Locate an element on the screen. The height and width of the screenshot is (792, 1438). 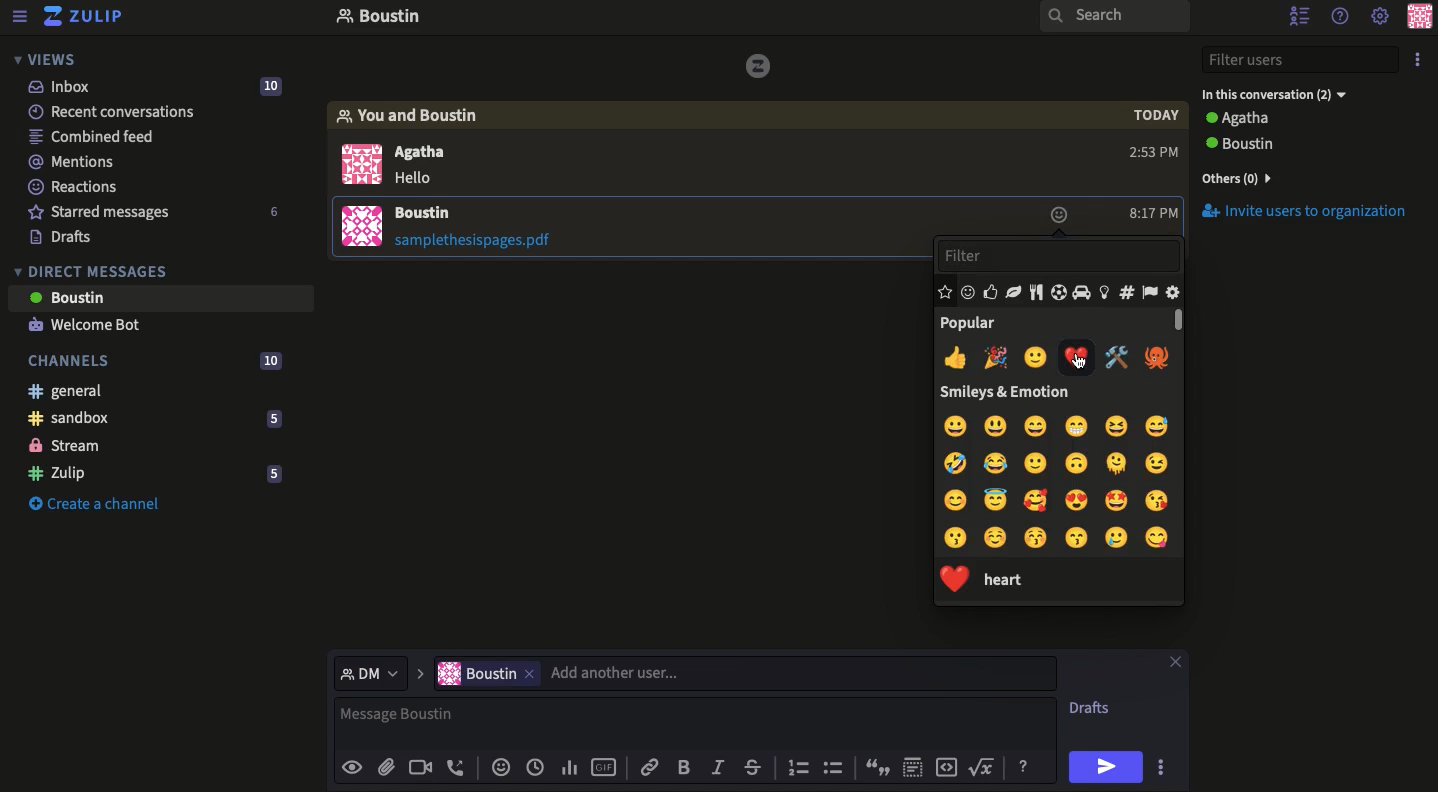
Bold is located at coordinates (689, 766).